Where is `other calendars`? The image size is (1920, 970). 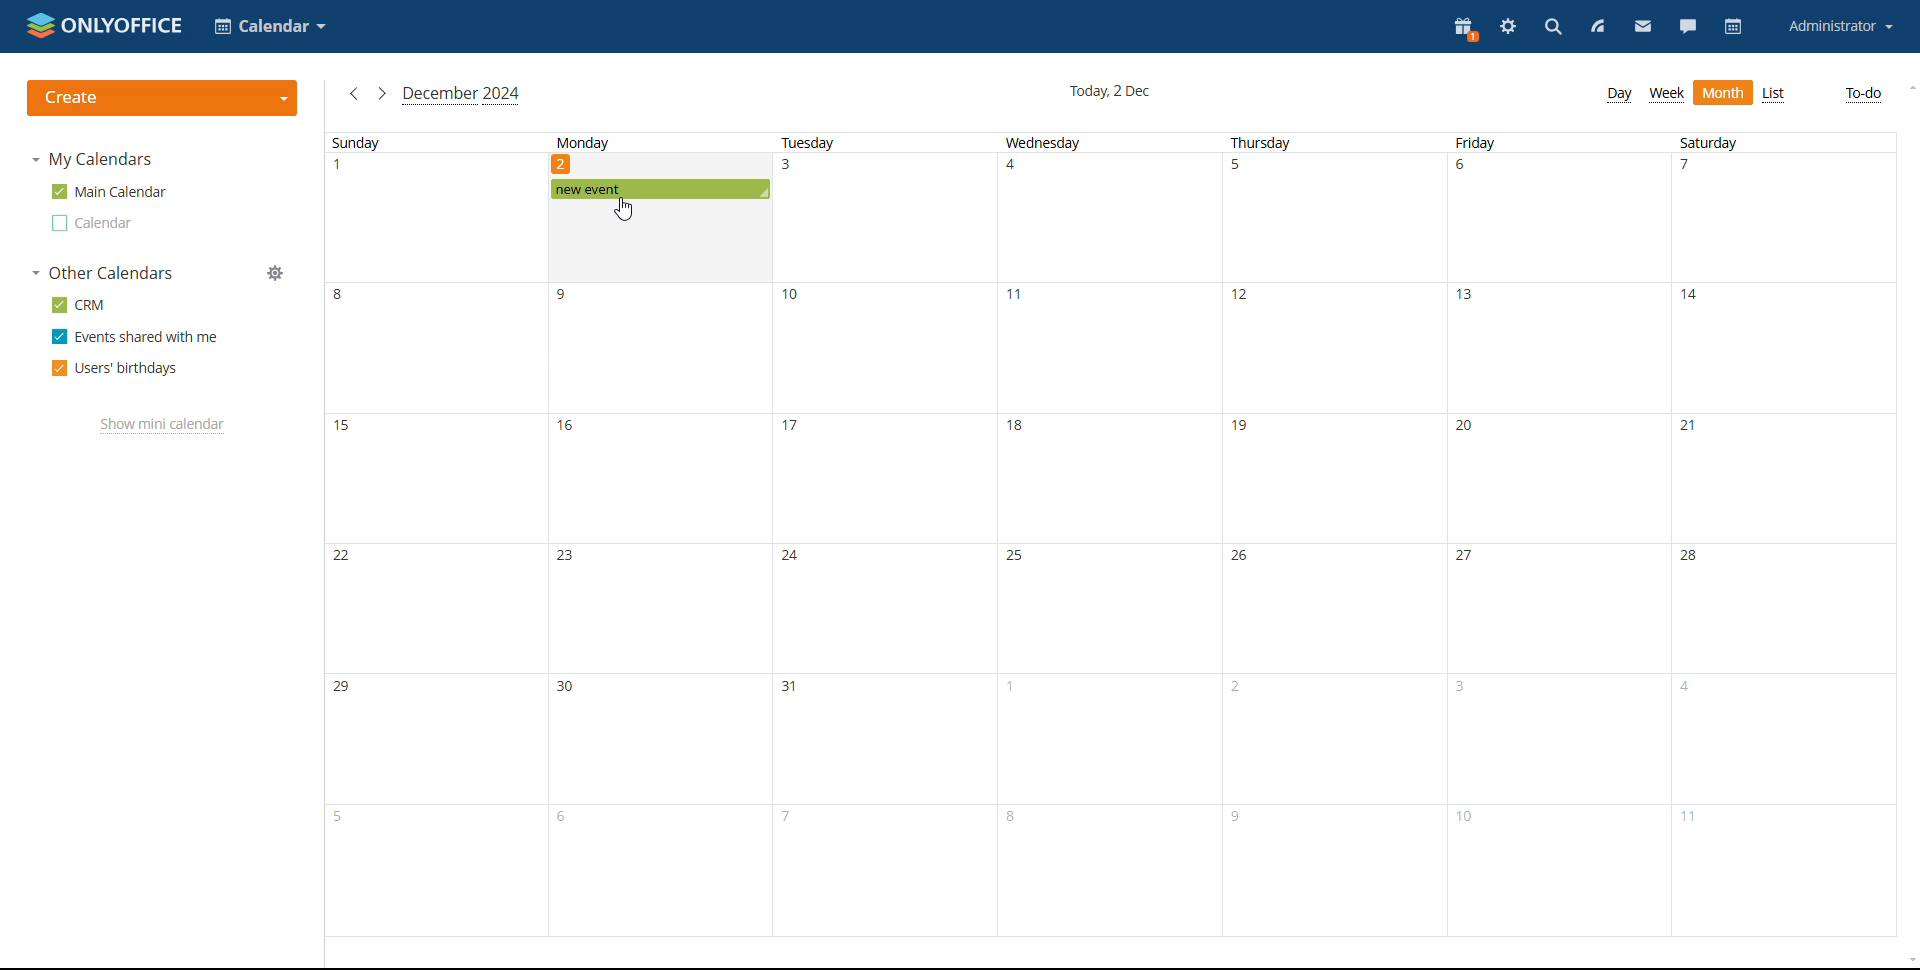 other calendars is located at coordinates (101, 273).